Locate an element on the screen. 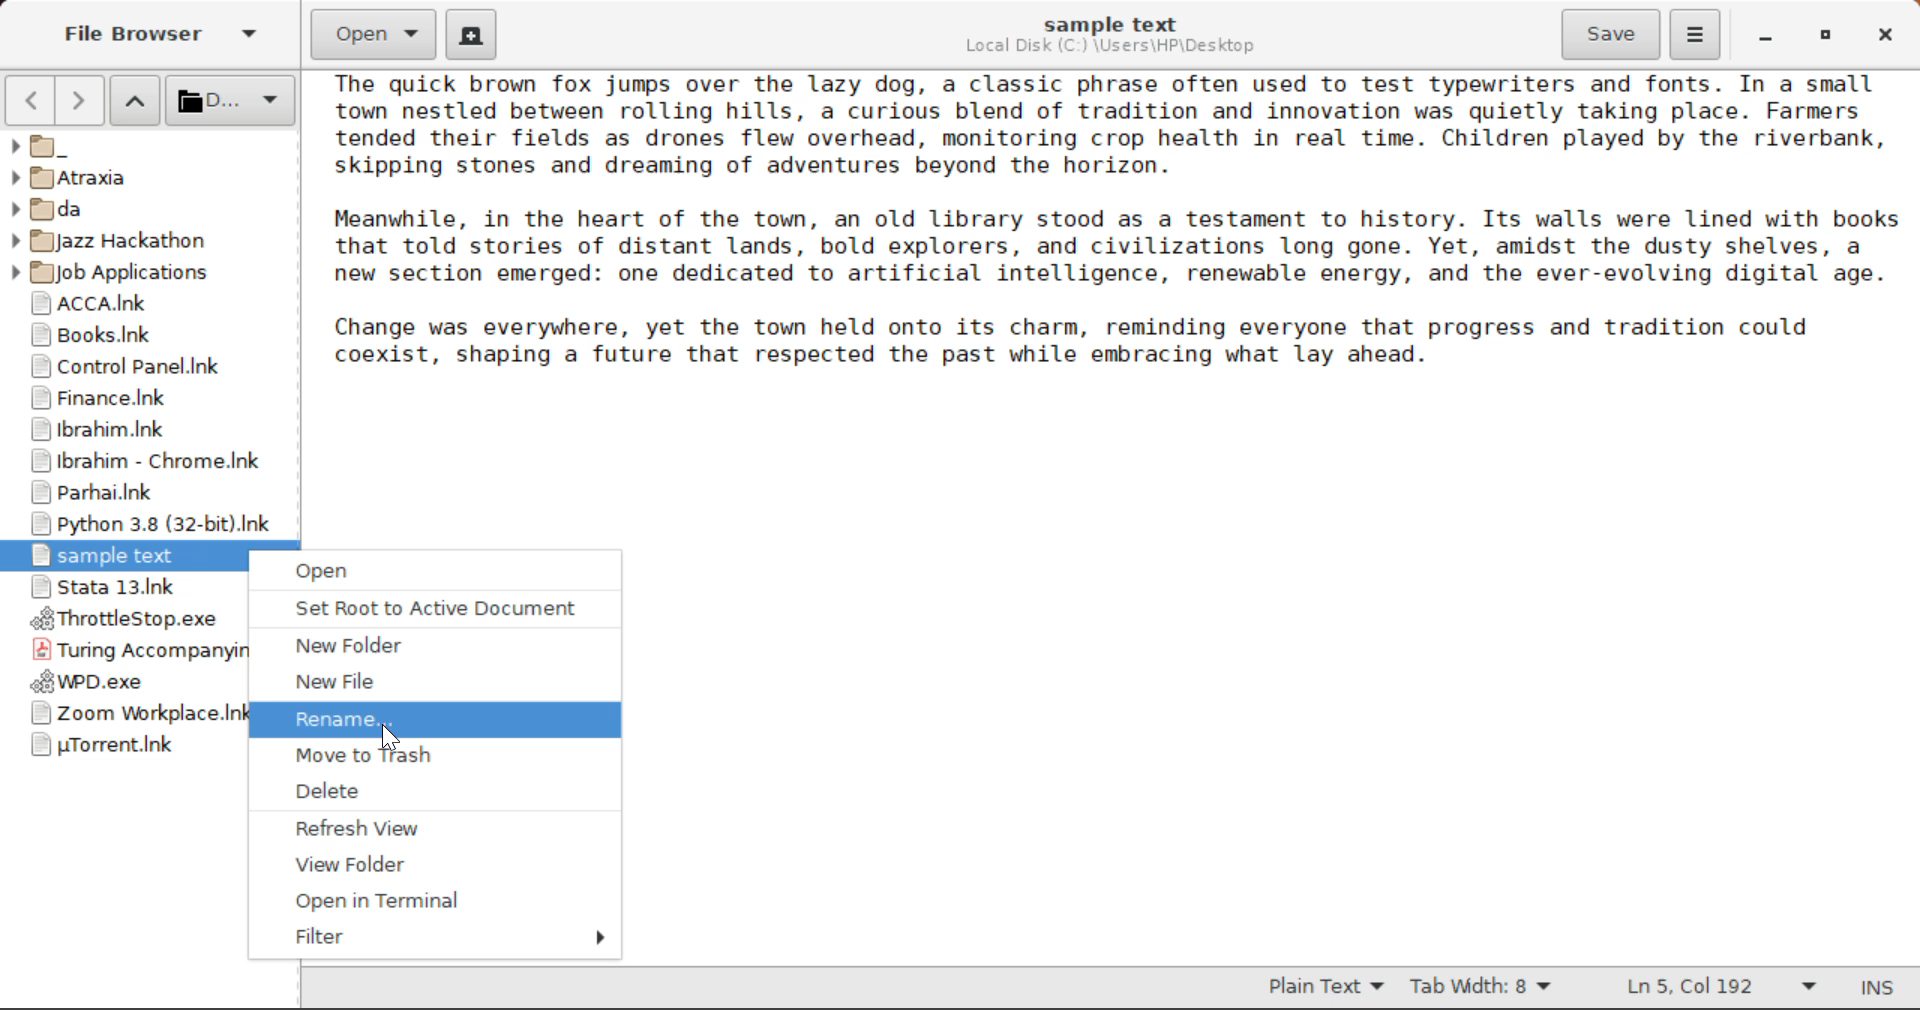 This screenshot has height=1010, width=1920. Ibrahim Folder Shortcut Link is located at coordinates (148, 431).